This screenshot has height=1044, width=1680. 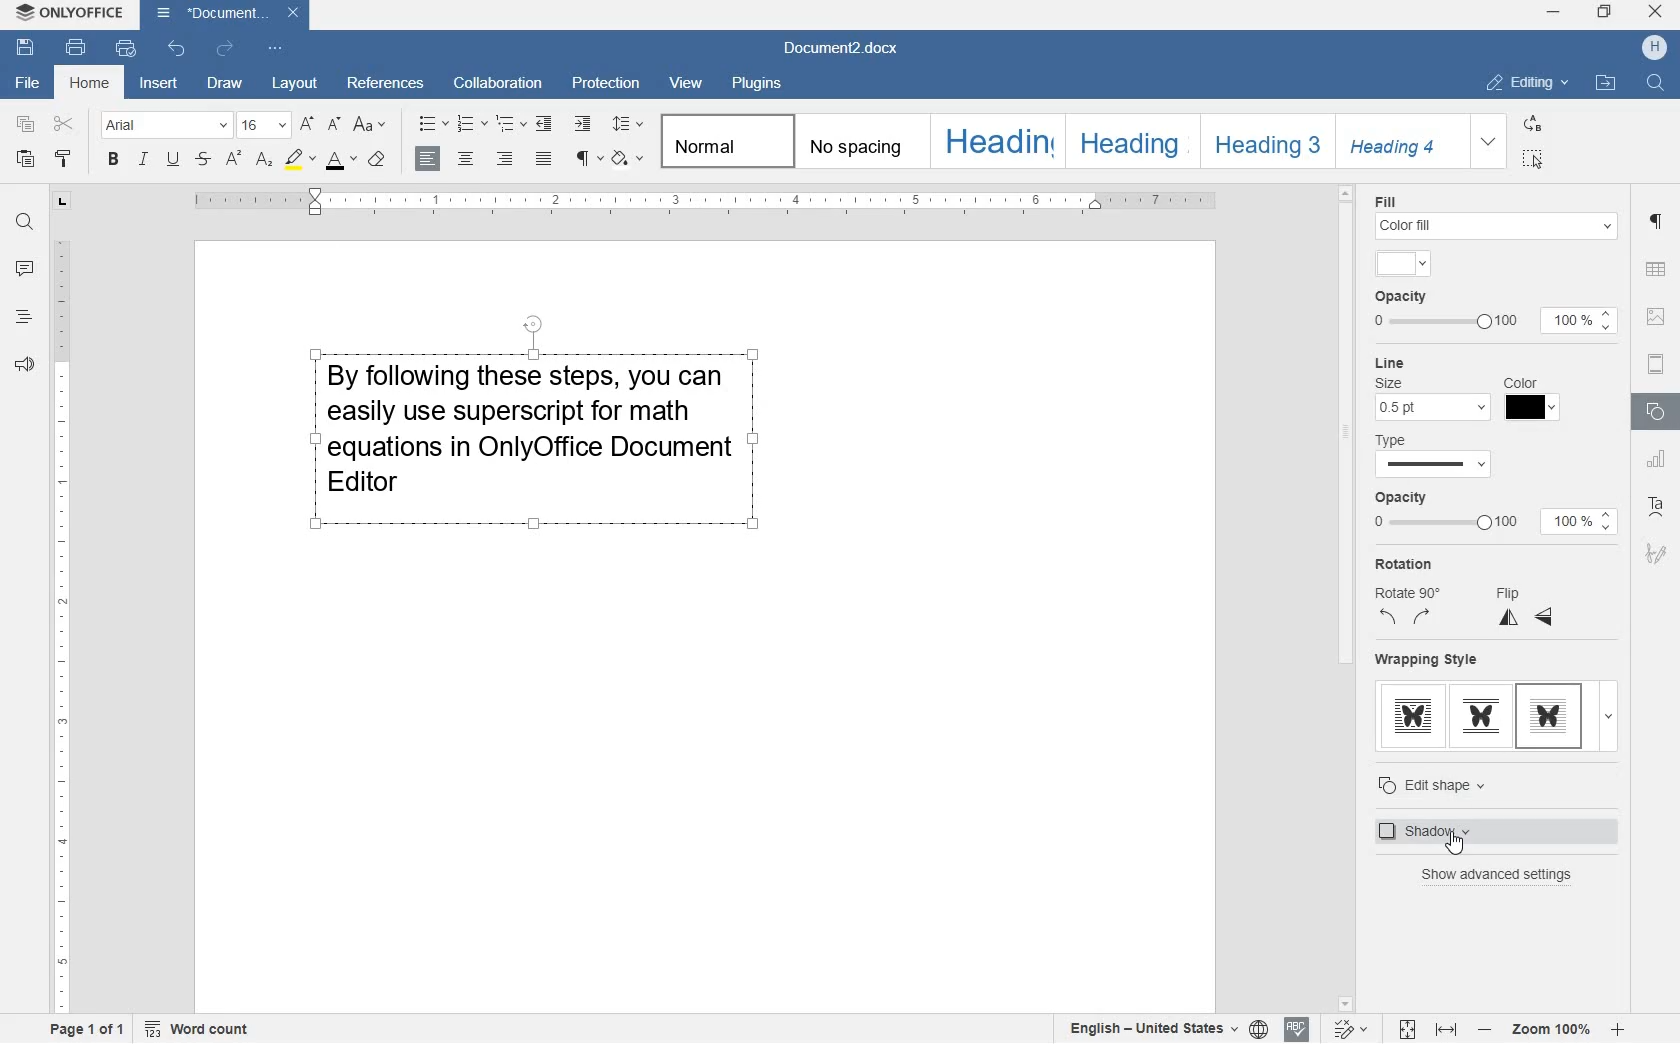 What do you see at coordinates (1656, 367) in the screenshot?
I see `headers & footers` at bounding box center [1656, 367].